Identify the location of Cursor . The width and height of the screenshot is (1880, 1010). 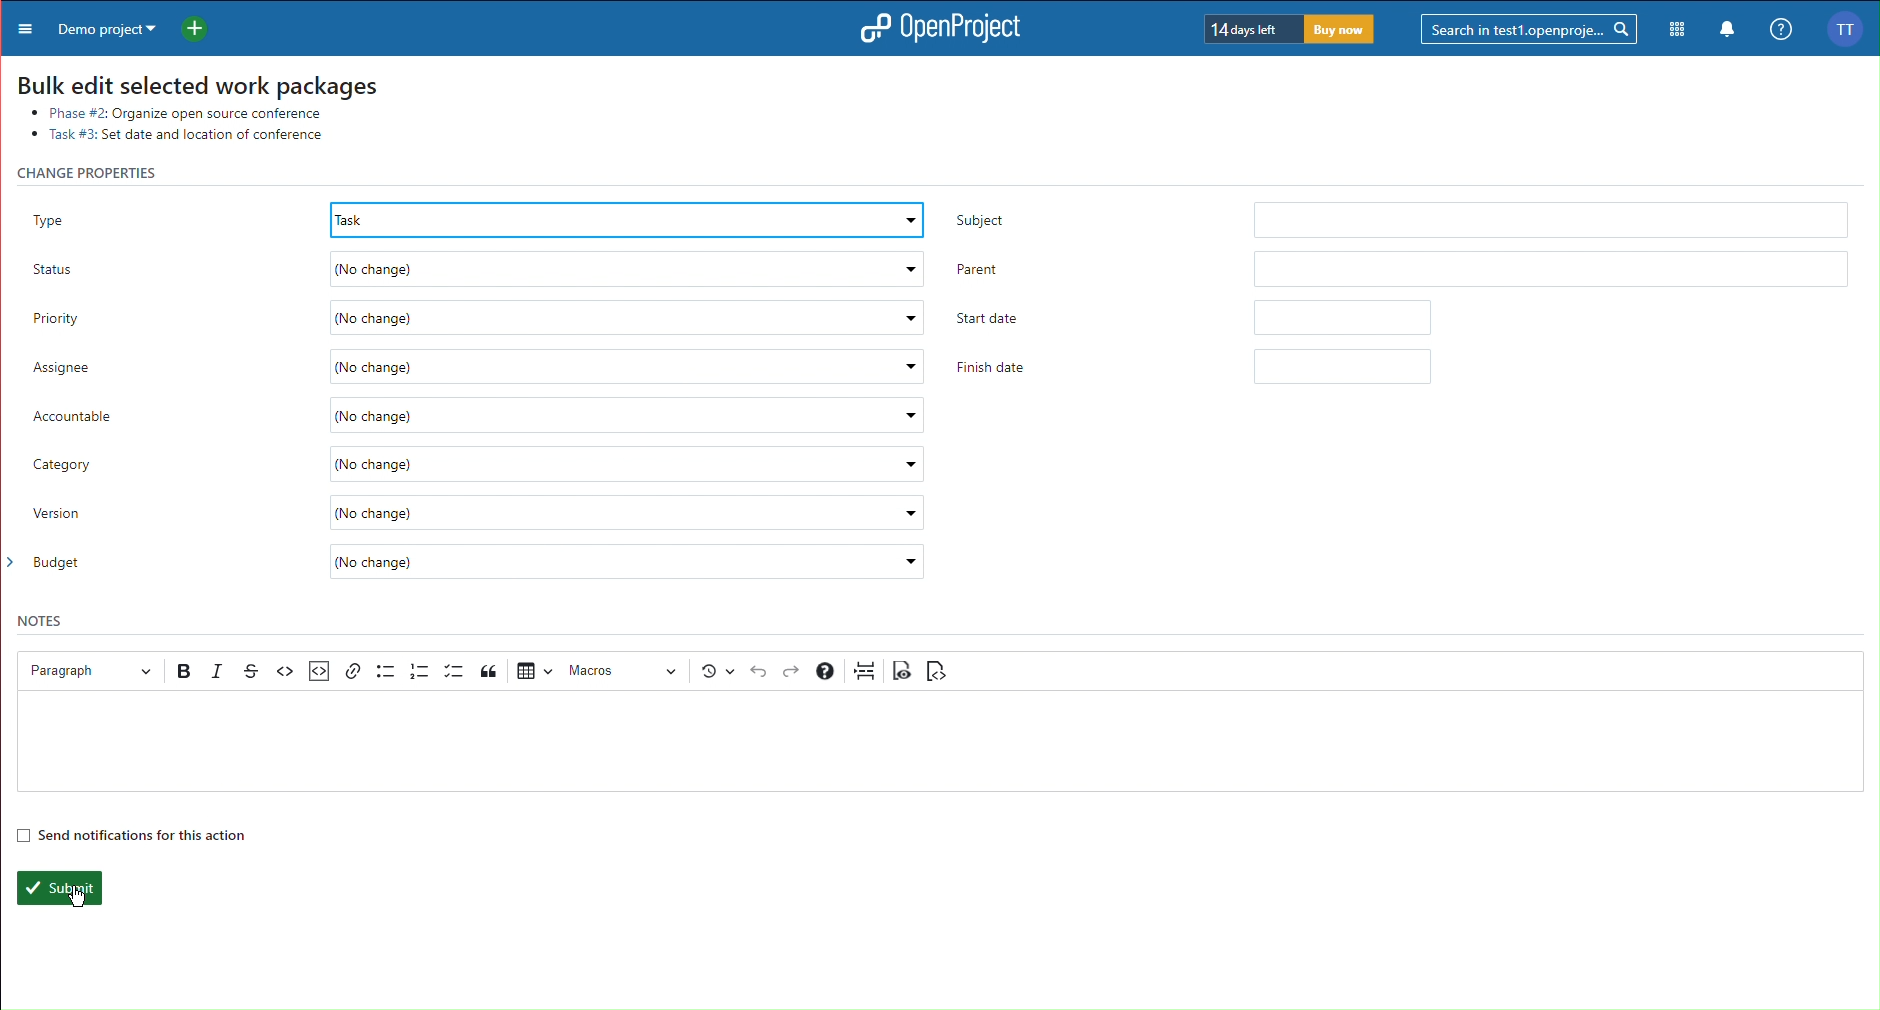
(75, 898).